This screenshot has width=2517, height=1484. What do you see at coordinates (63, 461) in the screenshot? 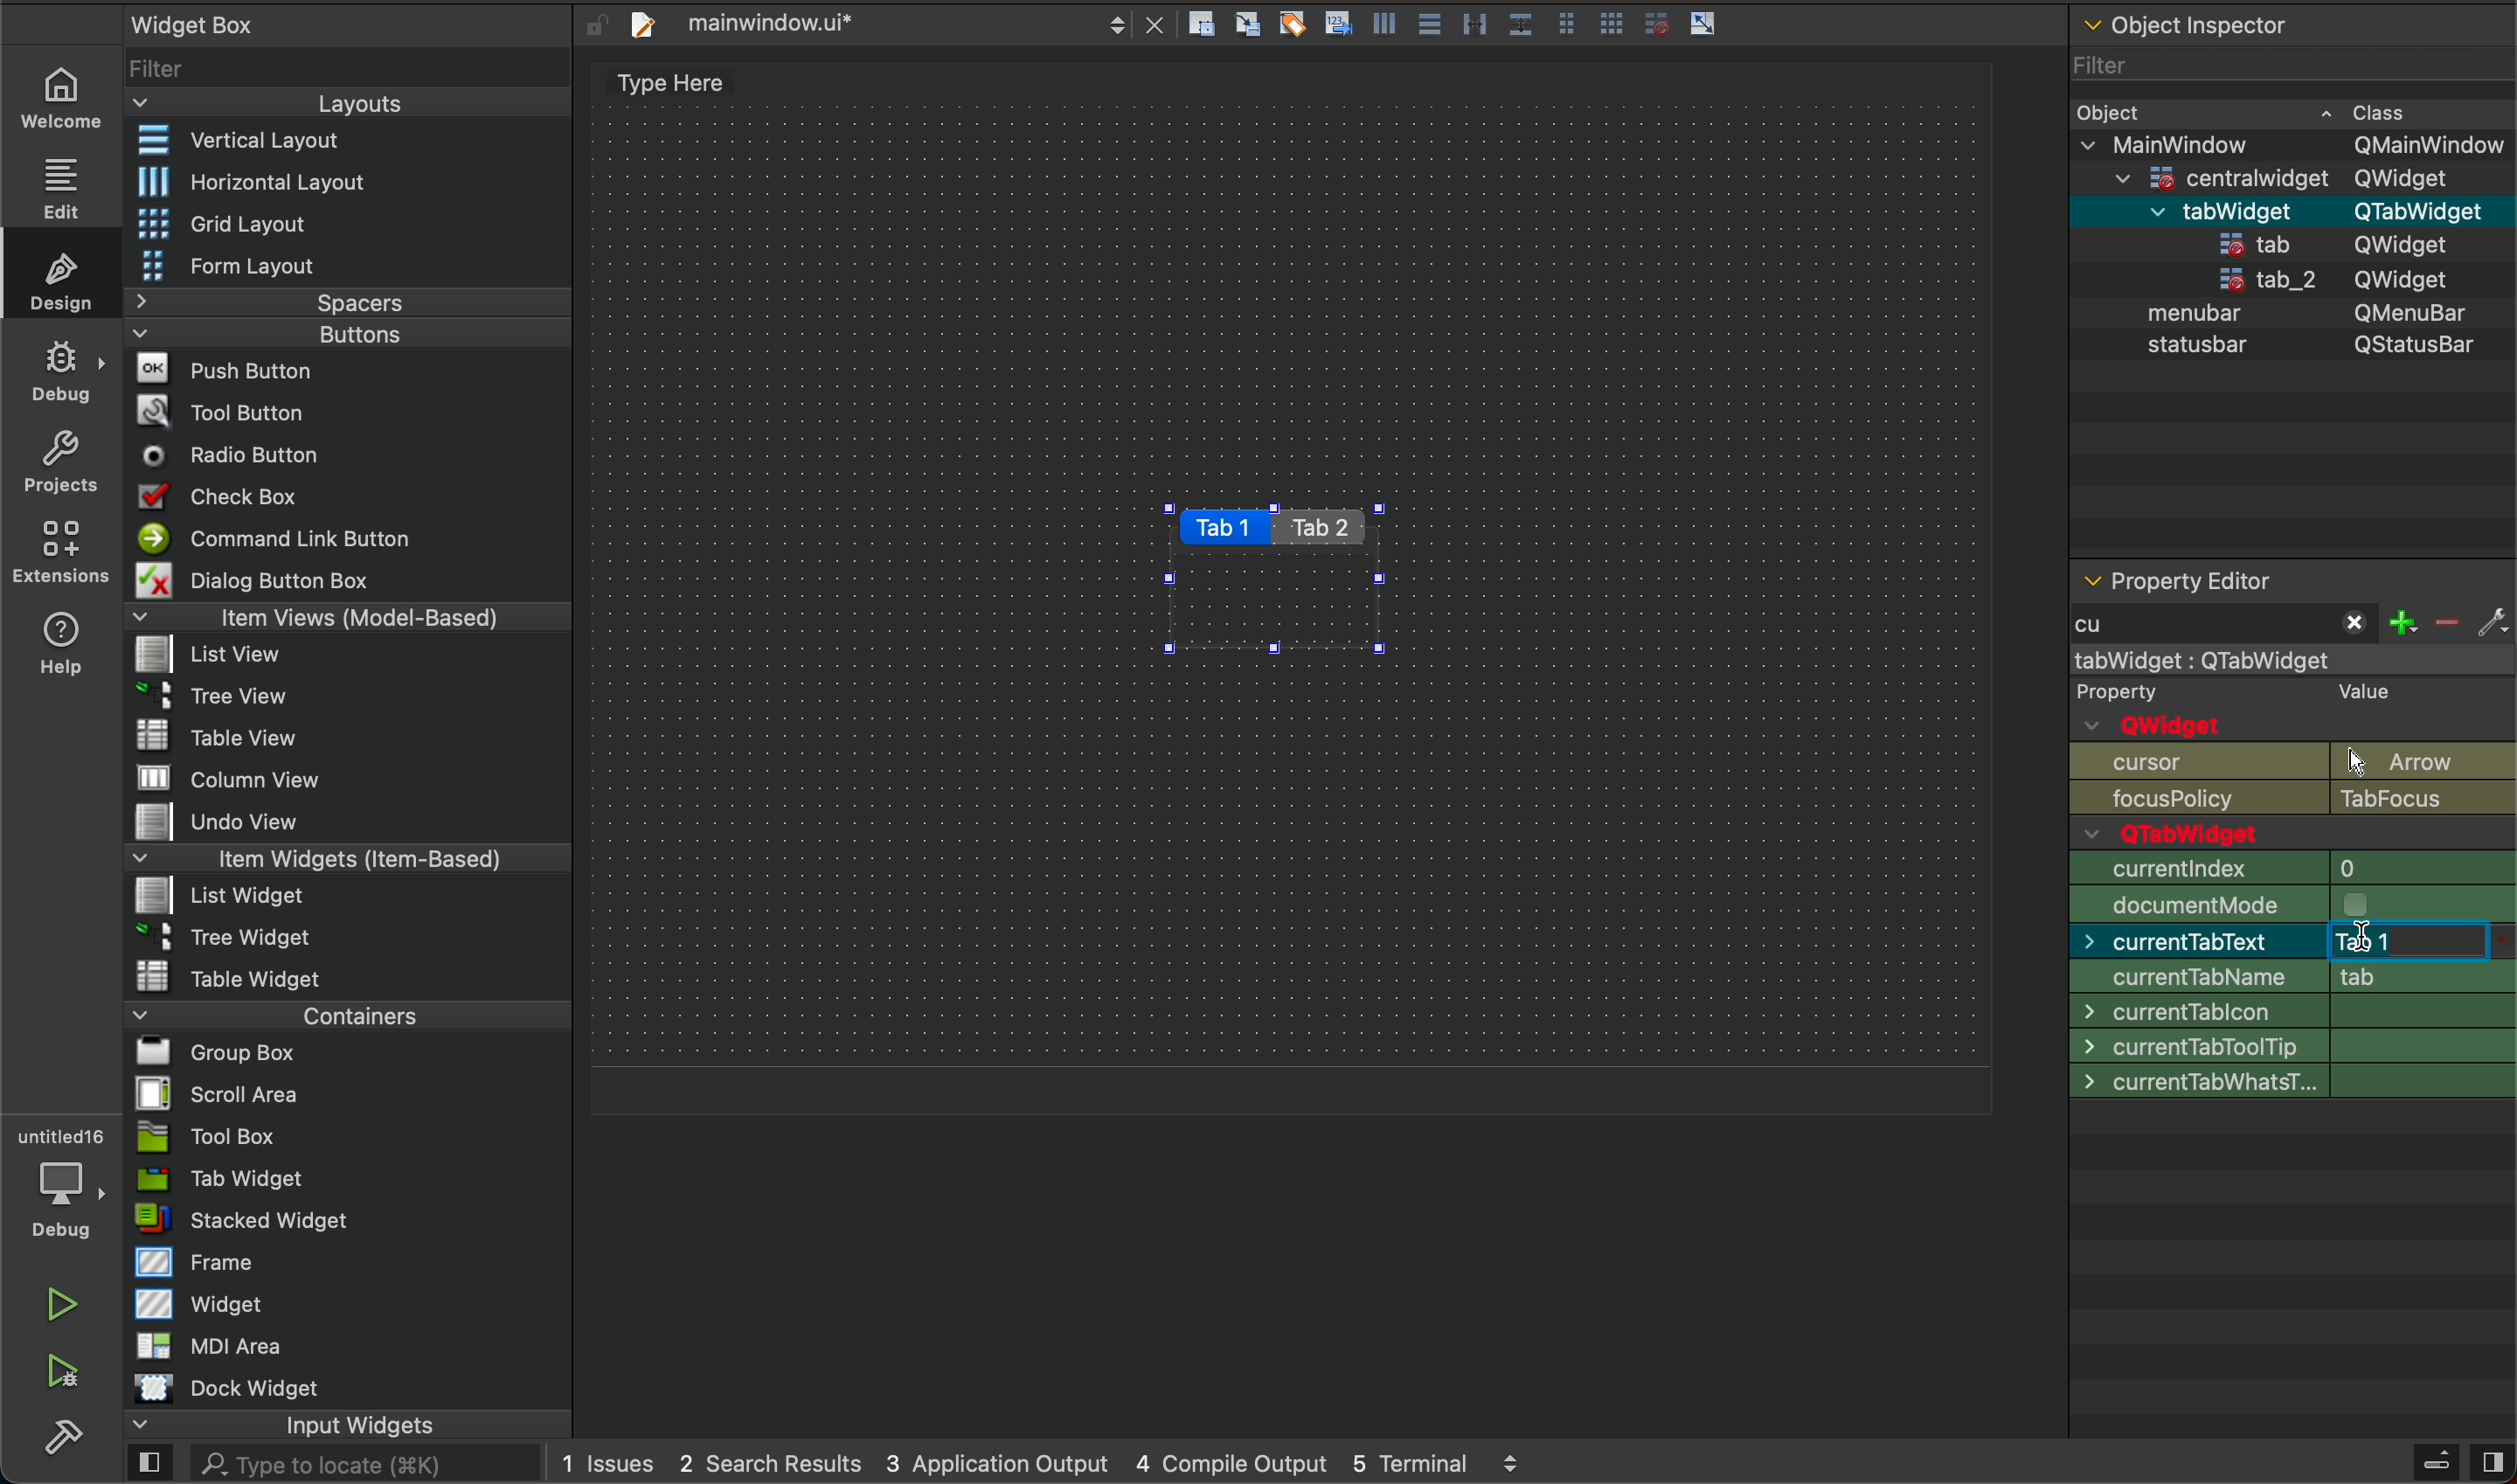
I see `projects` at bounding box center [63, 461].